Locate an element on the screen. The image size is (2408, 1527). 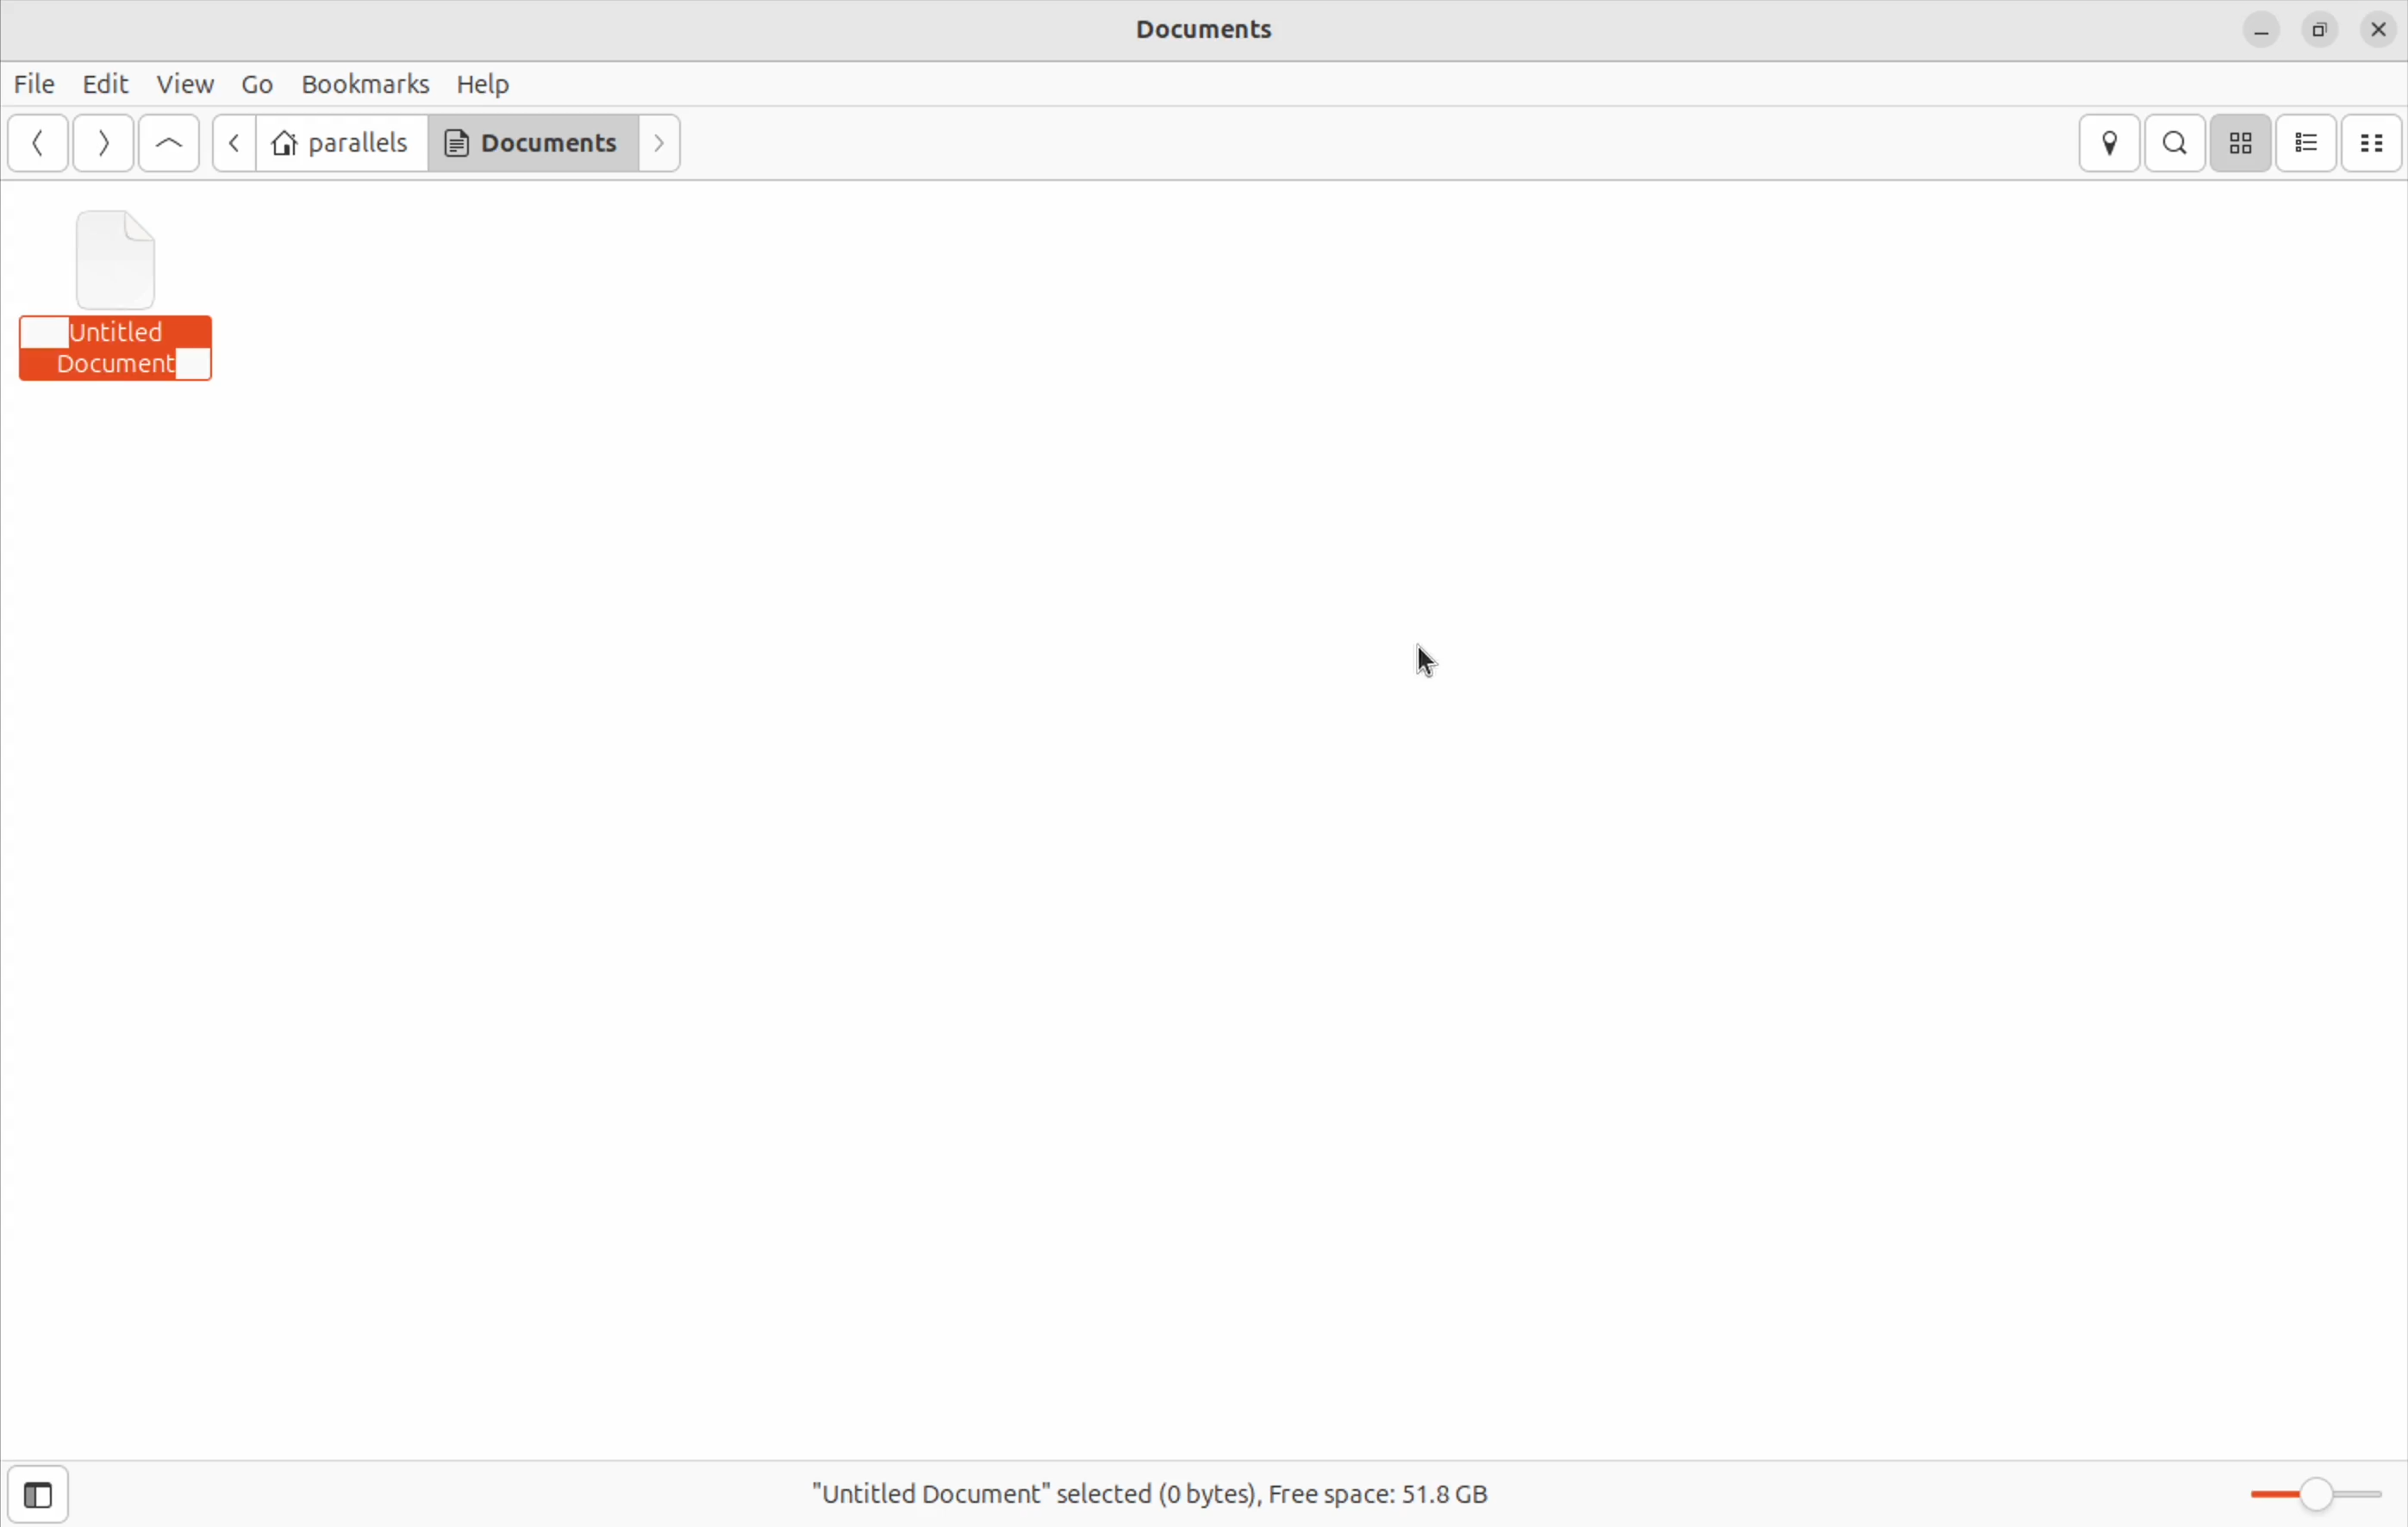
resize is located at coordinates (2317, 28).